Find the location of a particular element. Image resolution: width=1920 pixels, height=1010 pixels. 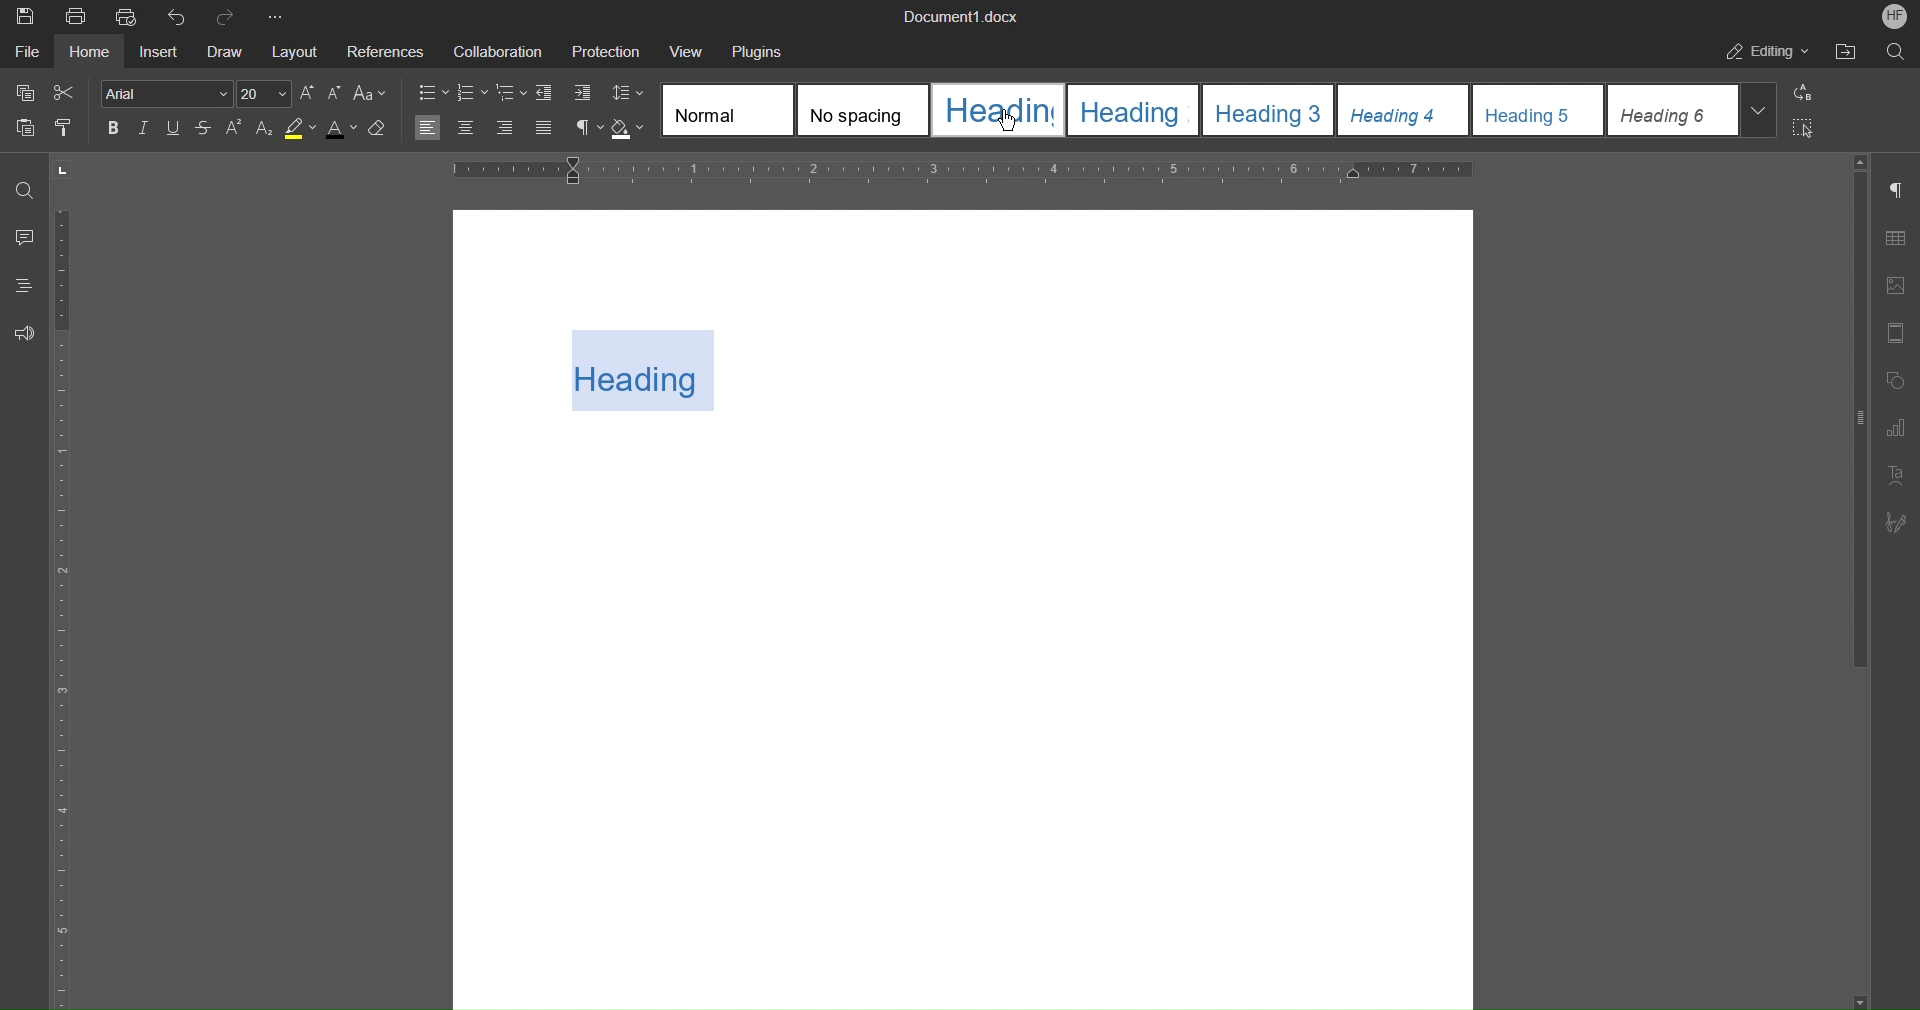

Normal is located at coordinates (727, 109).